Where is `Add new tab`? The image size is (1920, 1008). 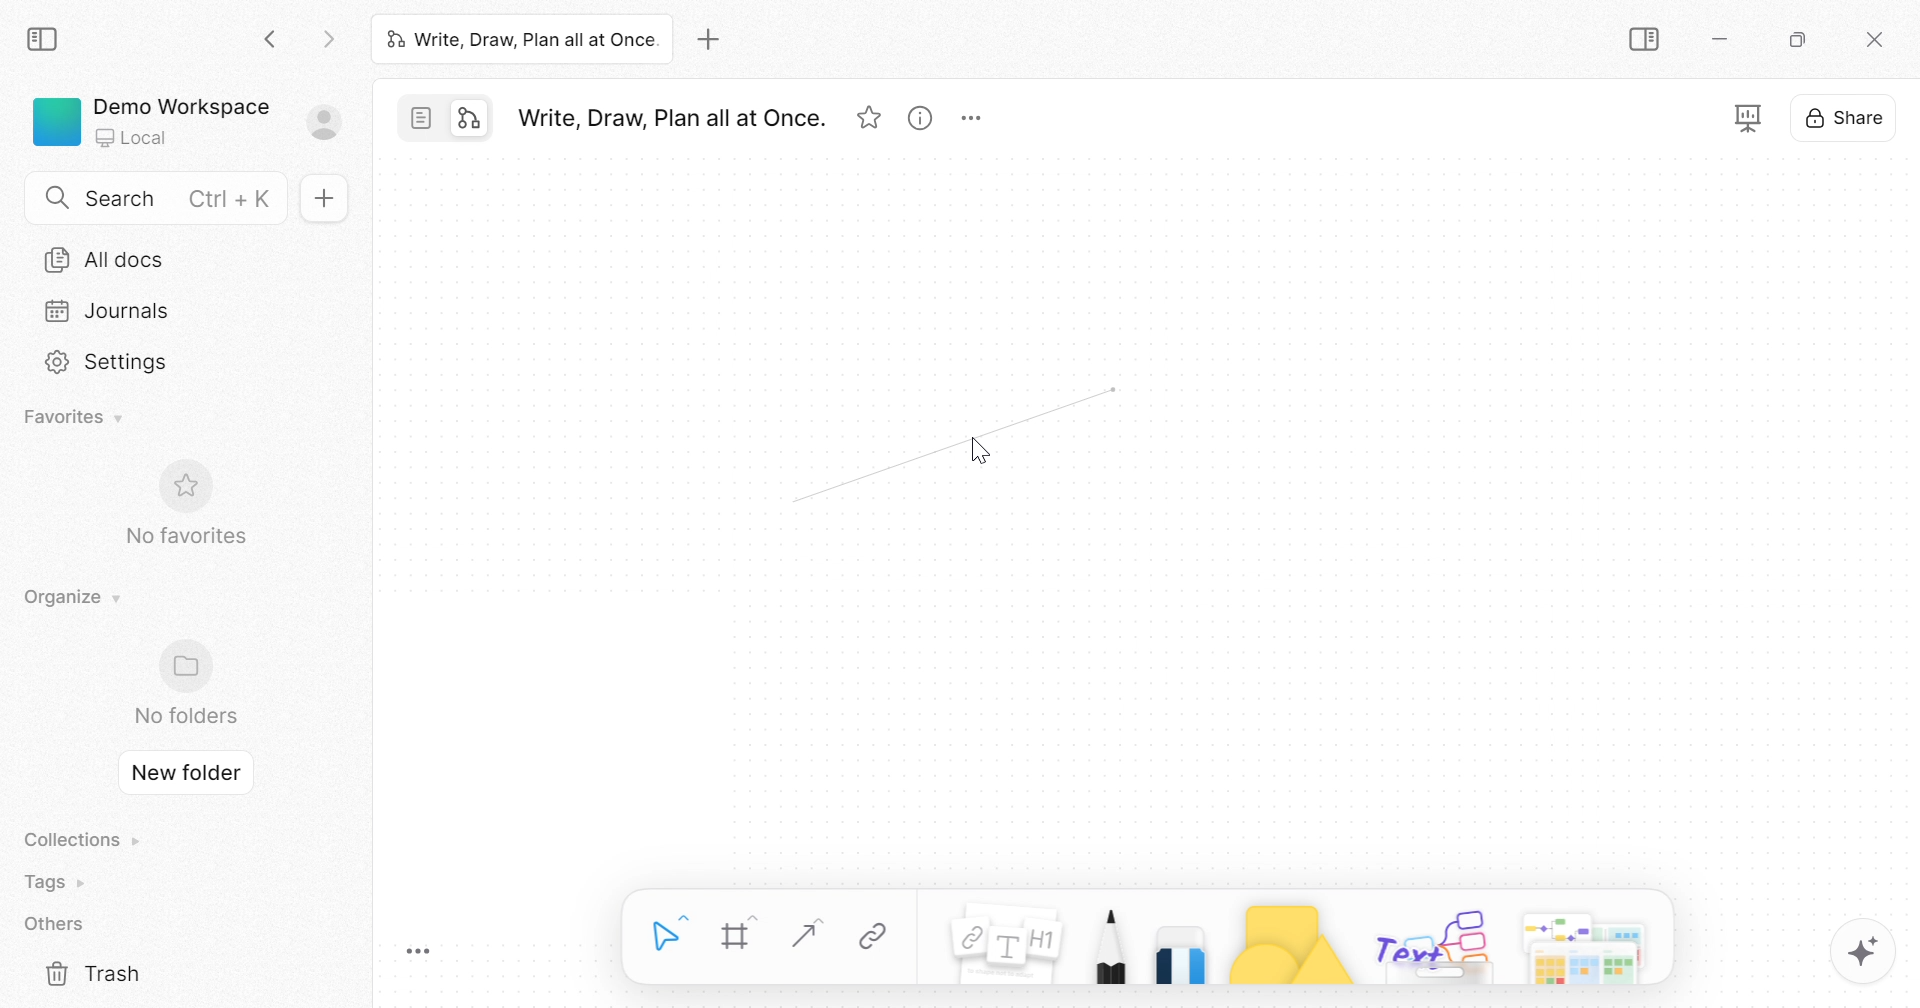 Add new tab is located at coordinates (712, 39).